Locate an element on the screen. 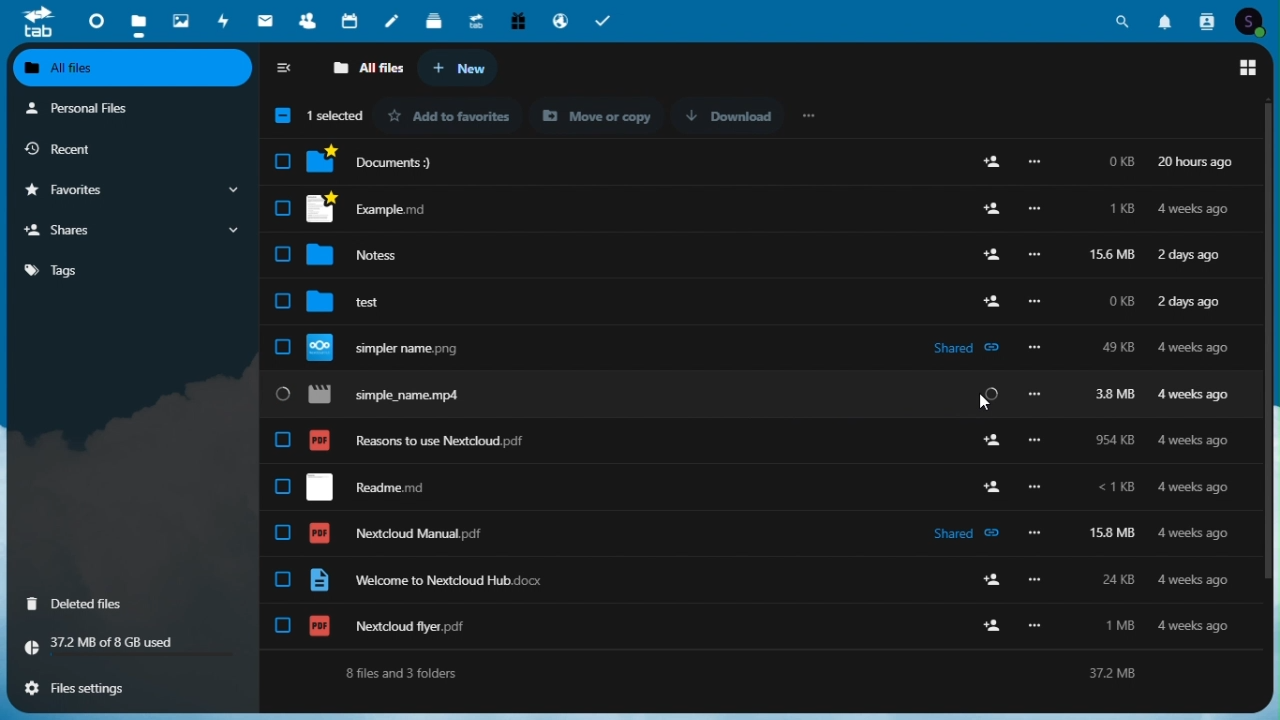 Image resolution: width=1280 pixels, height=720 pixels. Readme.md is located at coordinates (738, 485).